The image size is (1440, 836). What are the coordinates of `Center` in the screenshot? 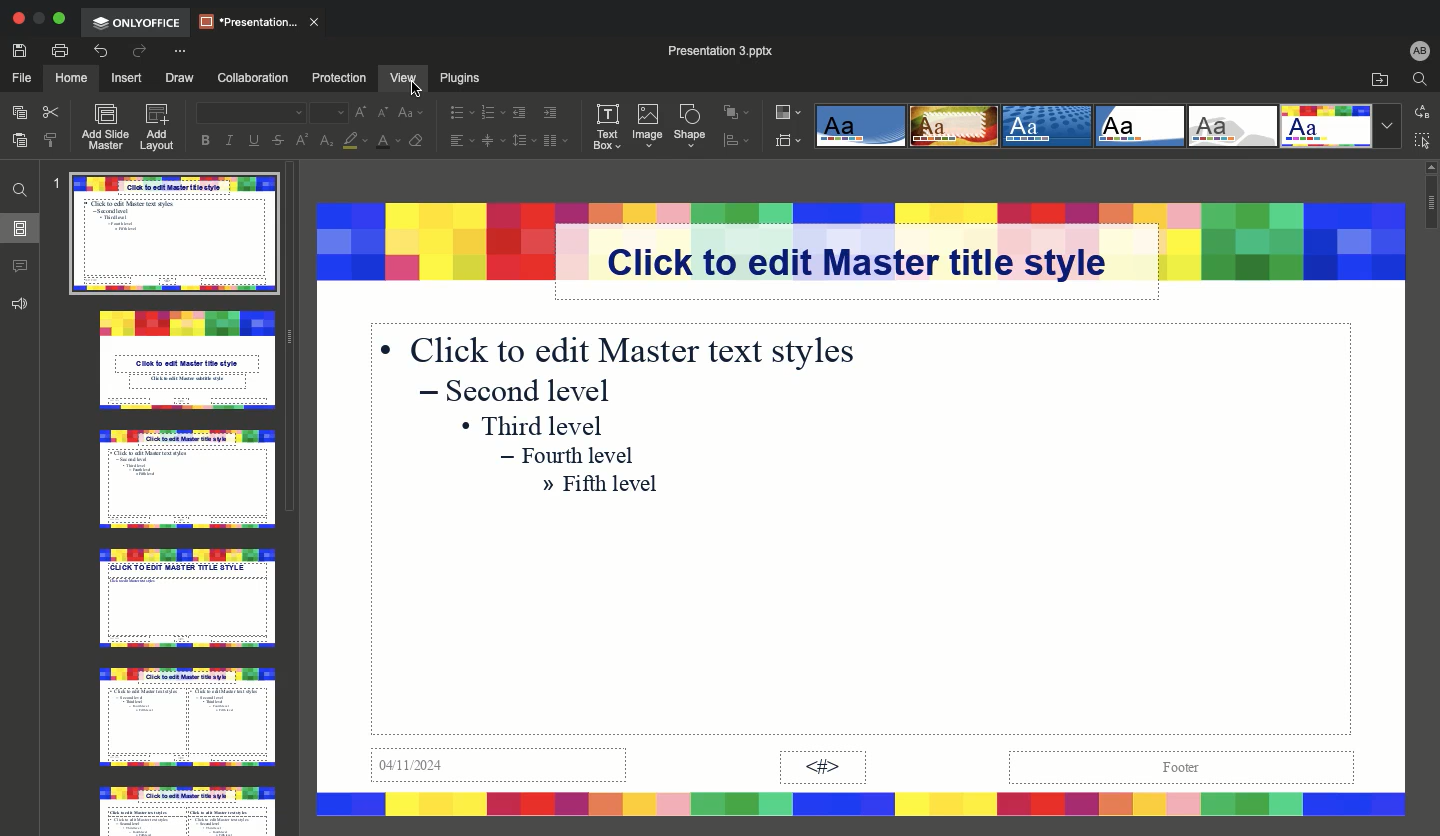 It's located at (488, 142).